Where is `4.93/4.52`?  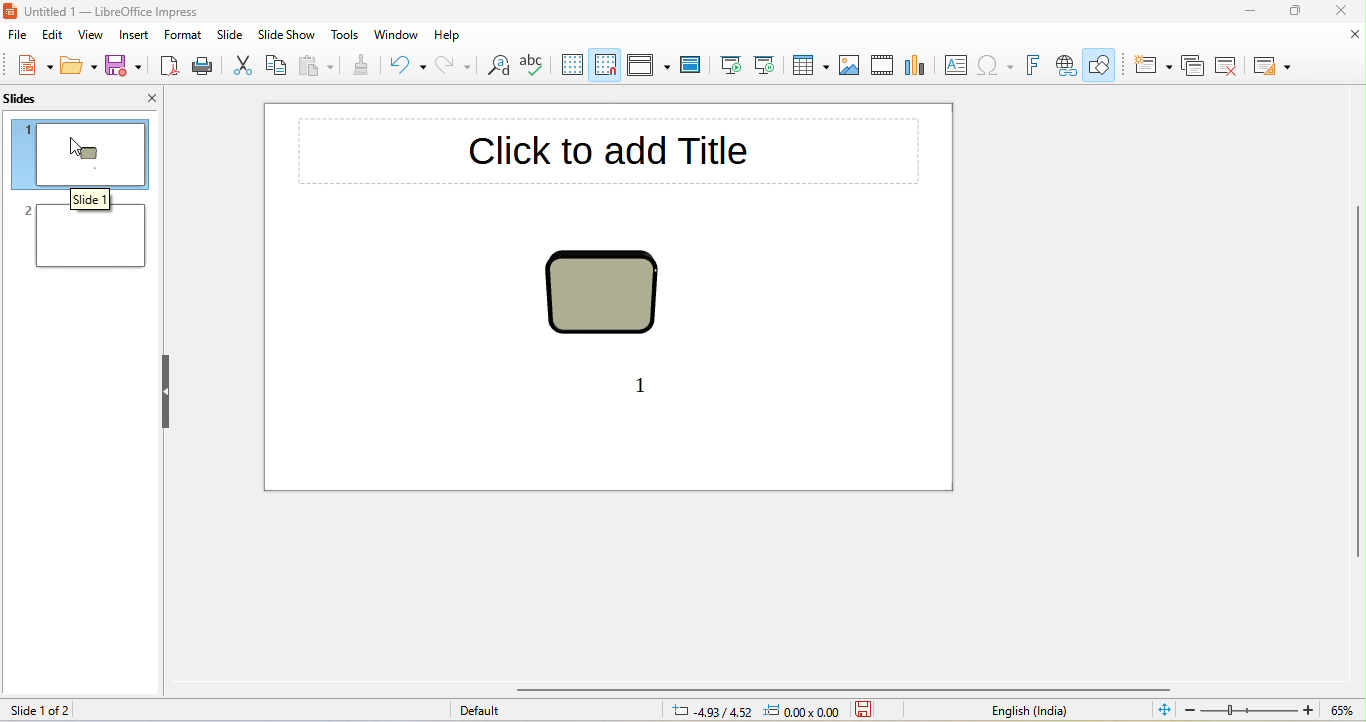 4.93/4.52 is located at coordinates (712, 711).